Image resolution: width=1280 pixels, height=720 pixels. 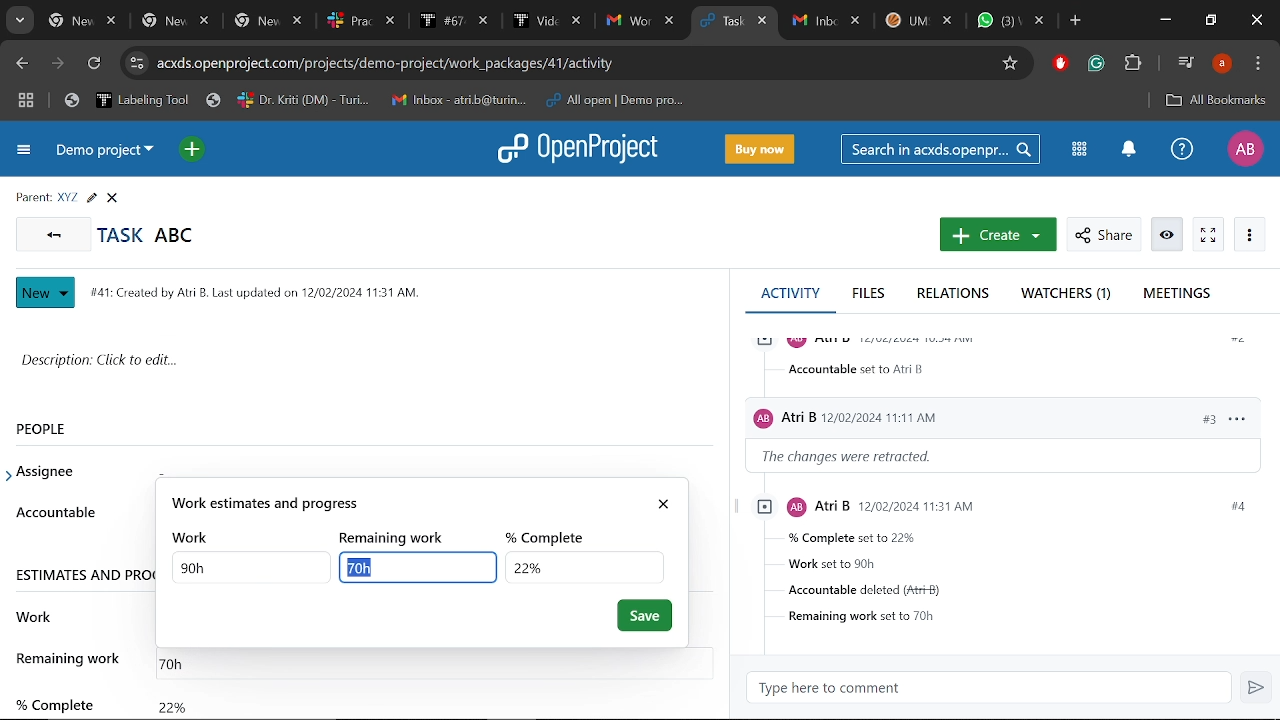 What do you see at coordinates (1254, 21) in the screenshot?
I see `Close` at bounding box center [1254, 21].